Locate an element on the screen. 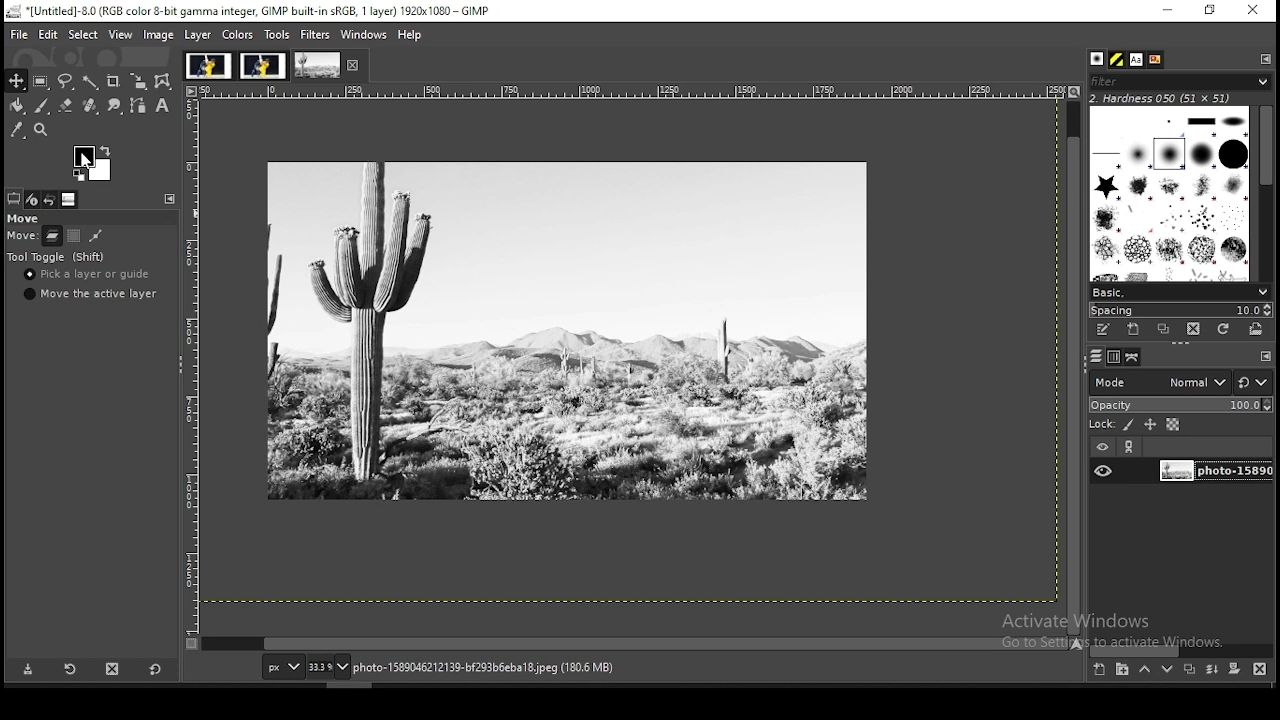  images is located at coordinates (70, 200).